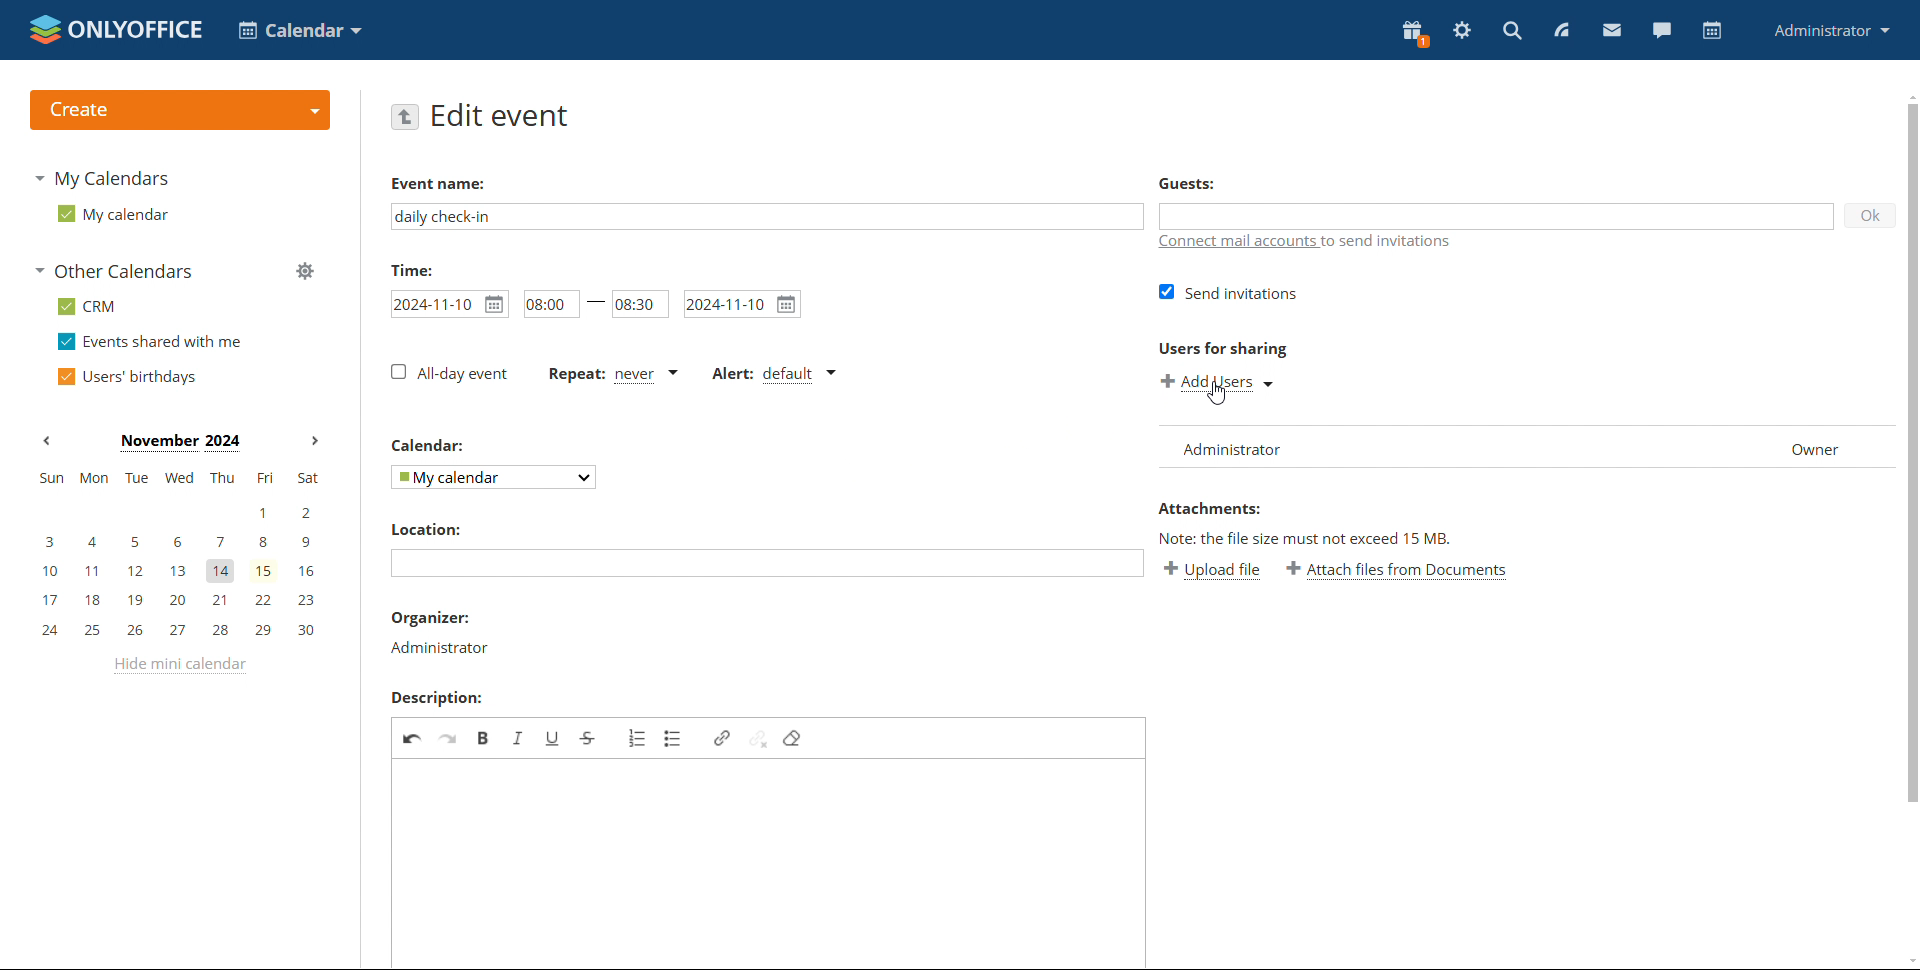  Describe the element at coordinates (1914, 451) in the screenshot. I see `scrollbar` at that location.